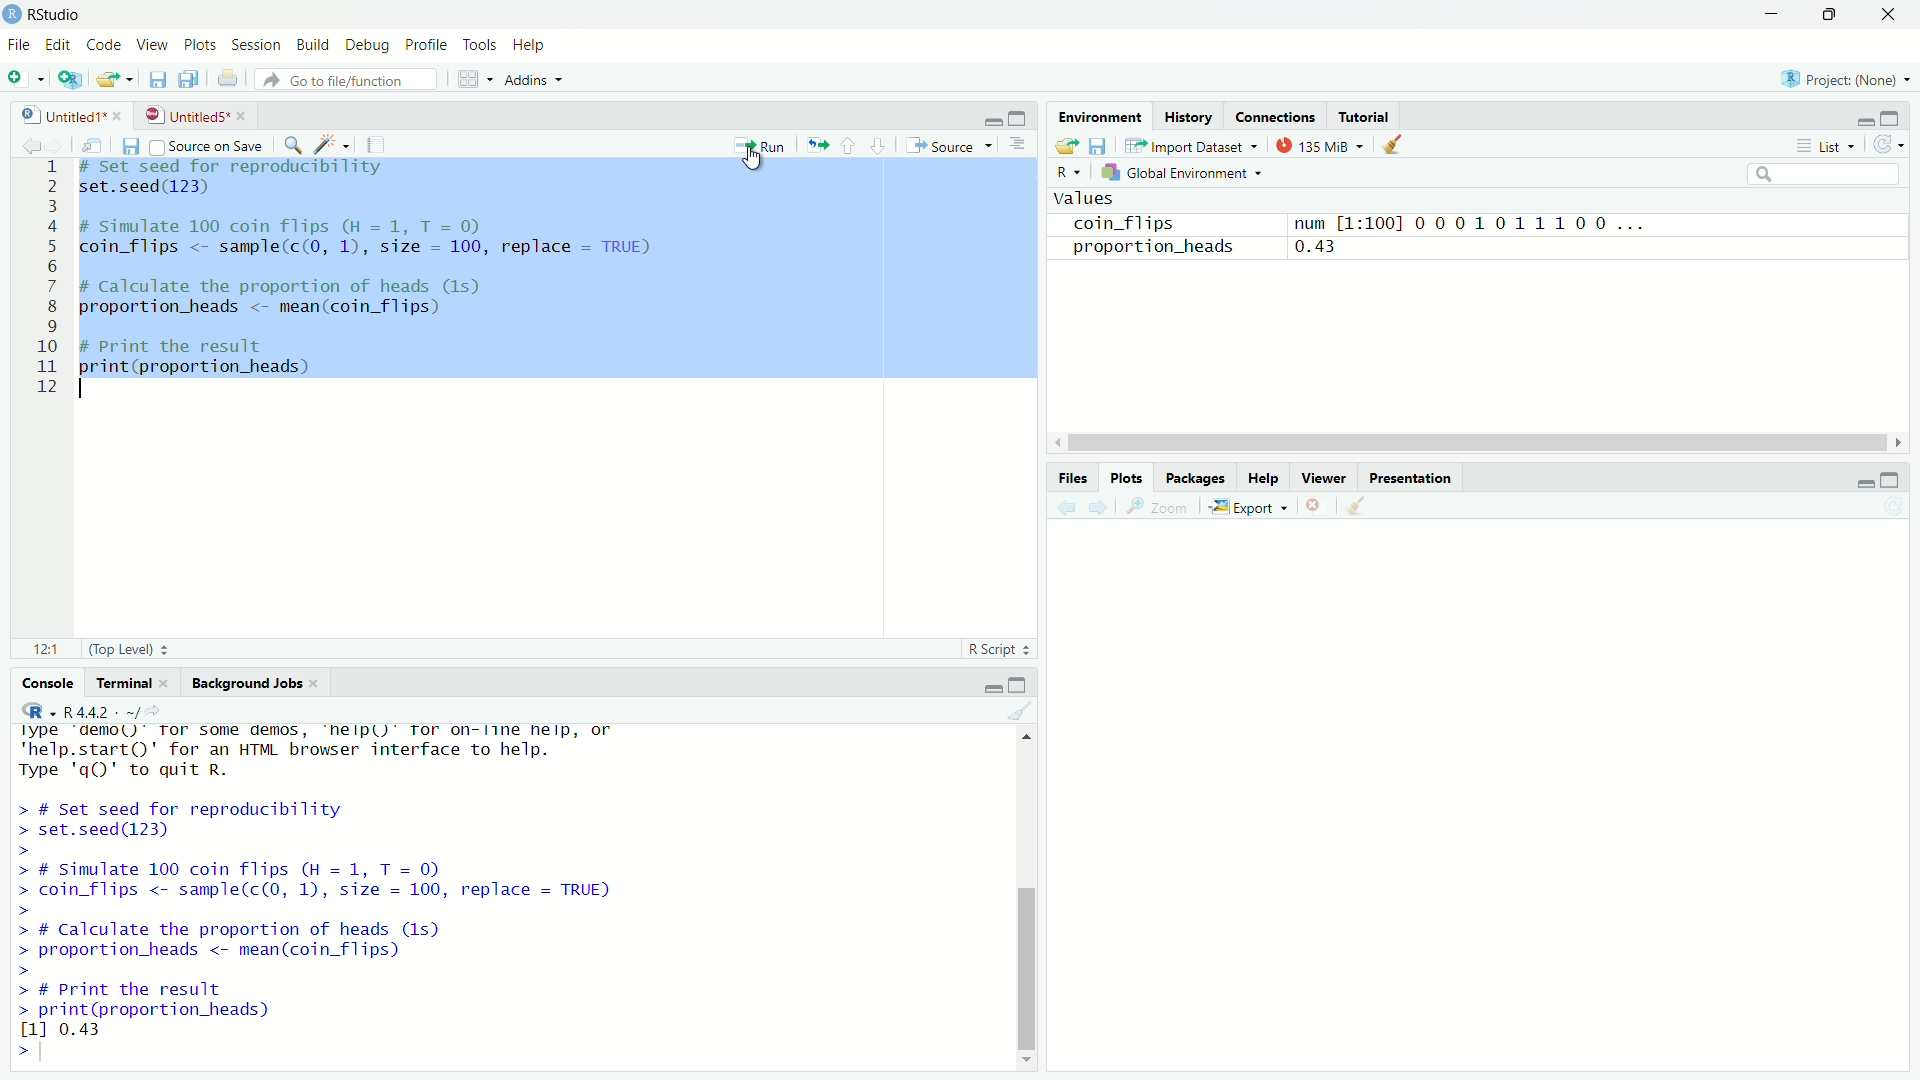  What do you see at coordinates (1326, 478) in the screenshot?
I see `Viewer` at bounding box center [1326, 478].